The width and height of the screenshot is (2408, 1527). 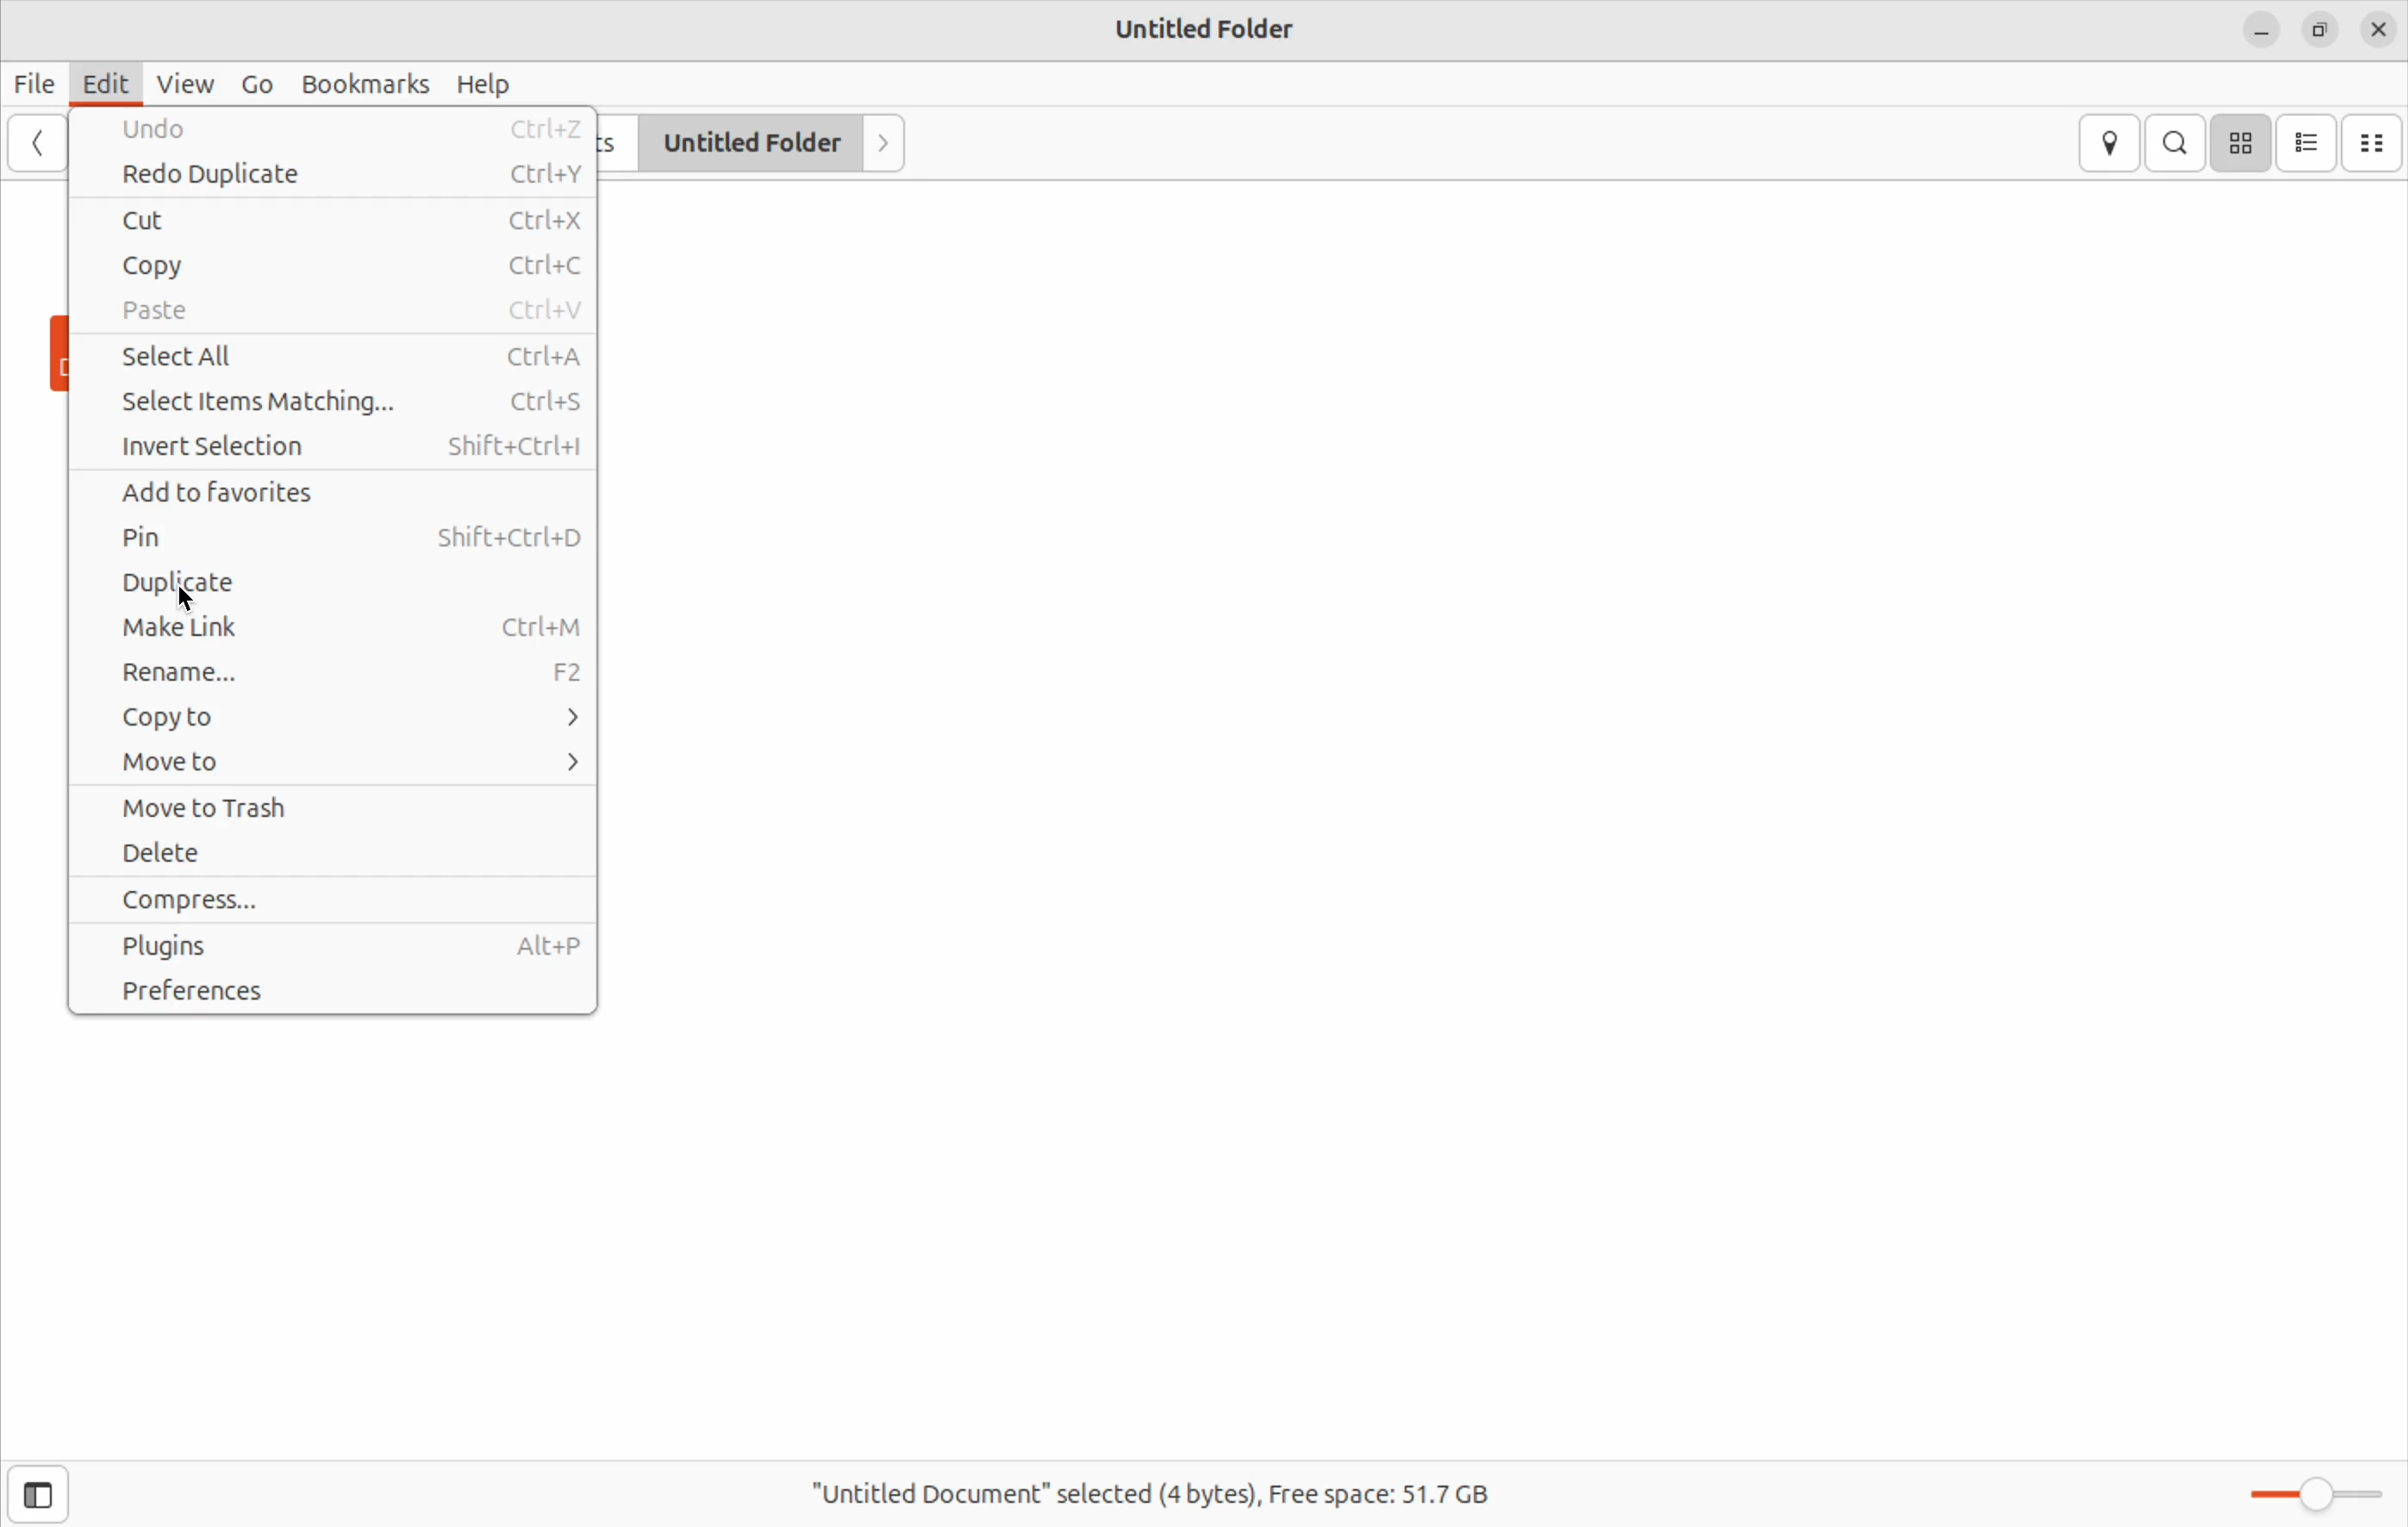 What do you see at coordinates (2380, 31) in the screenshot?
I see `close` at bounding box center [2380, 31].